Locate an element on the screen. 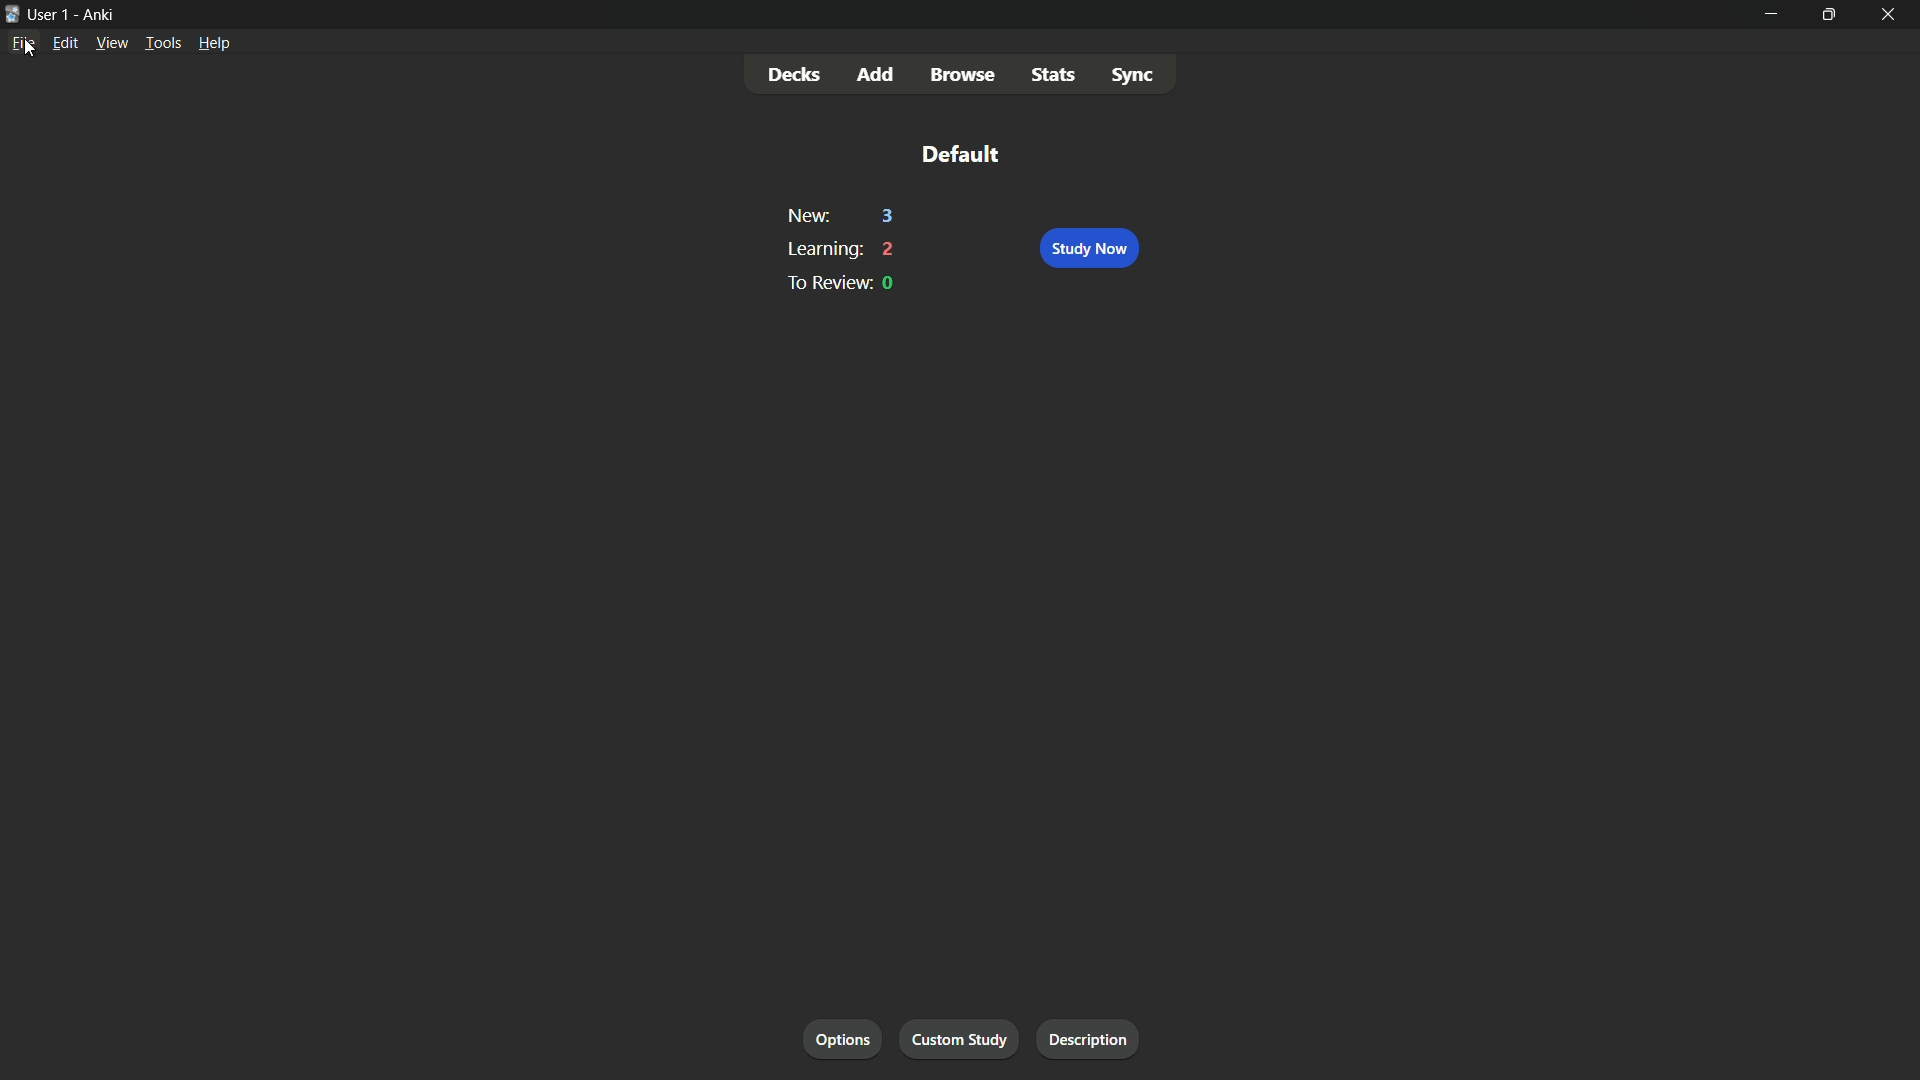 Image resolution: width=1920 pixels, height=1080 pixels. cursor is located at coordinates (27, 52).